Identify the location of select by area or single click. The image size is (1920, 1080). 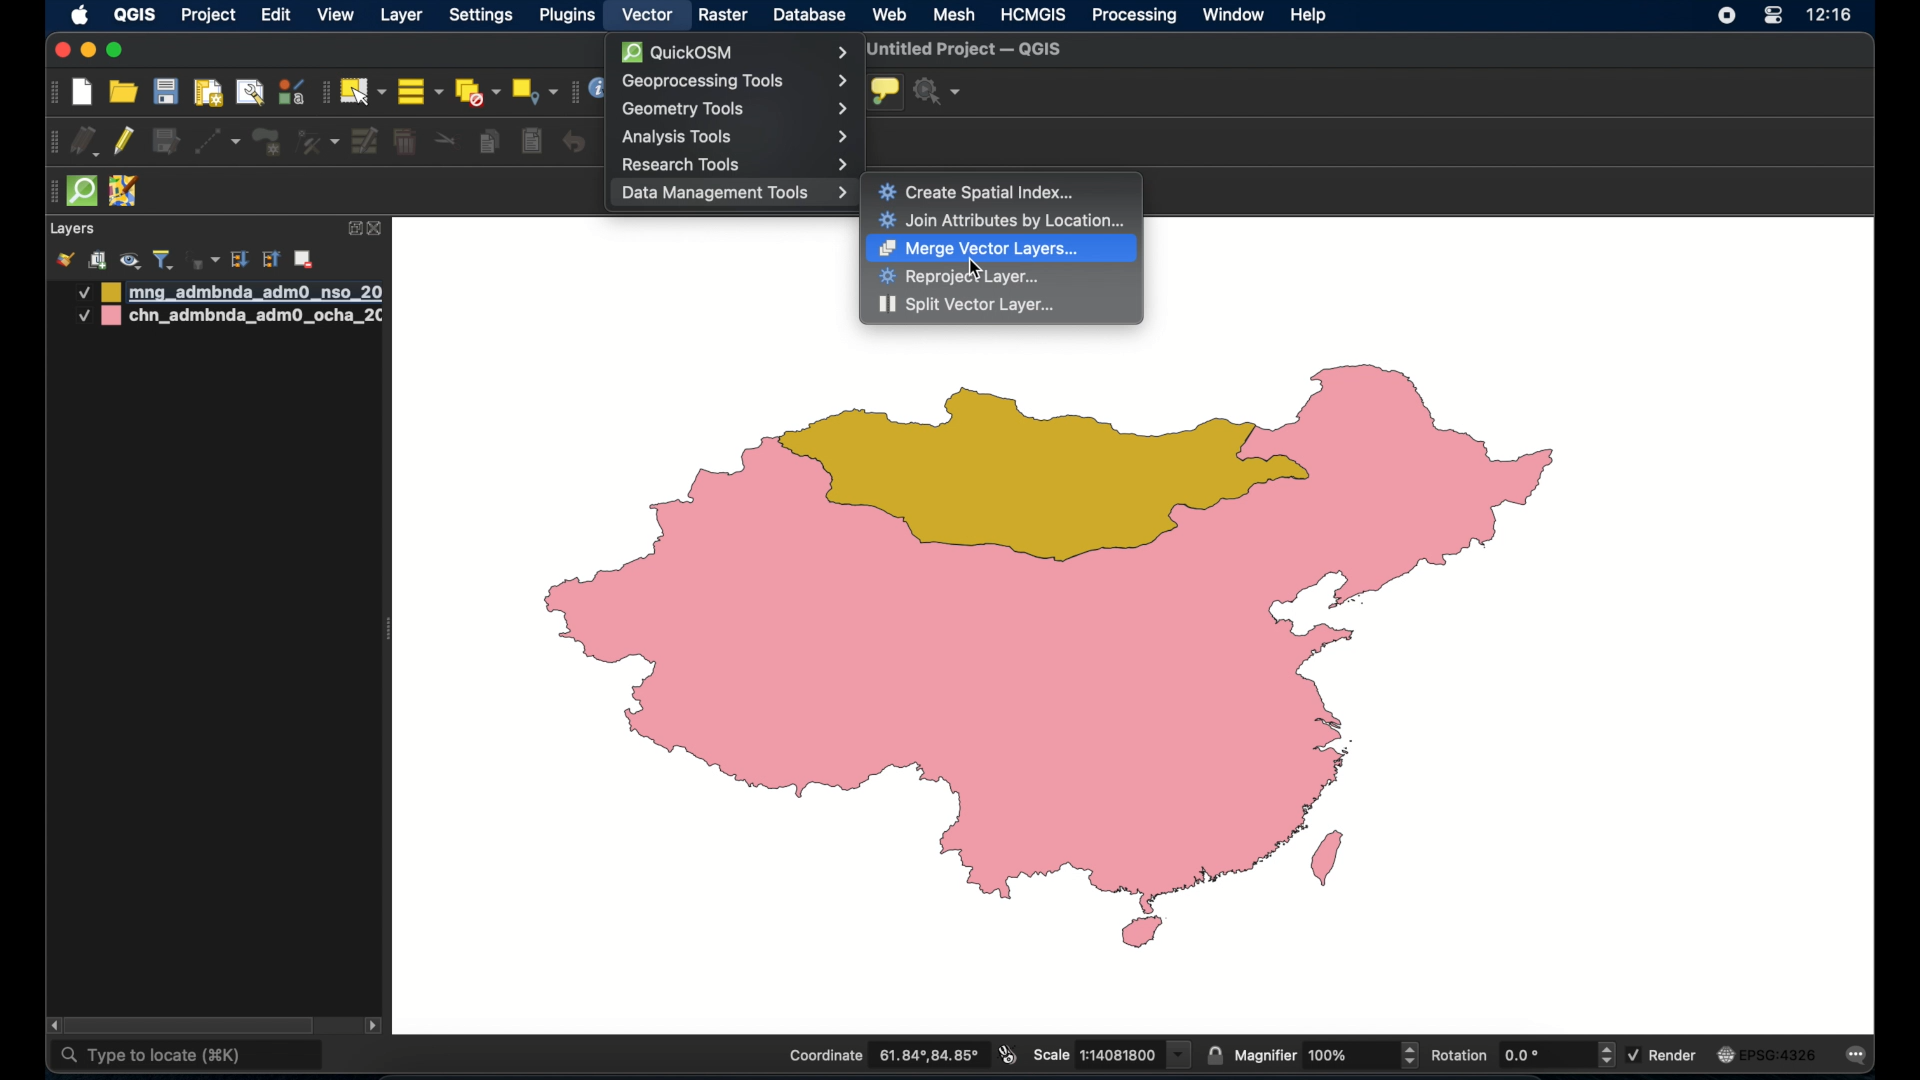
(365, 89).